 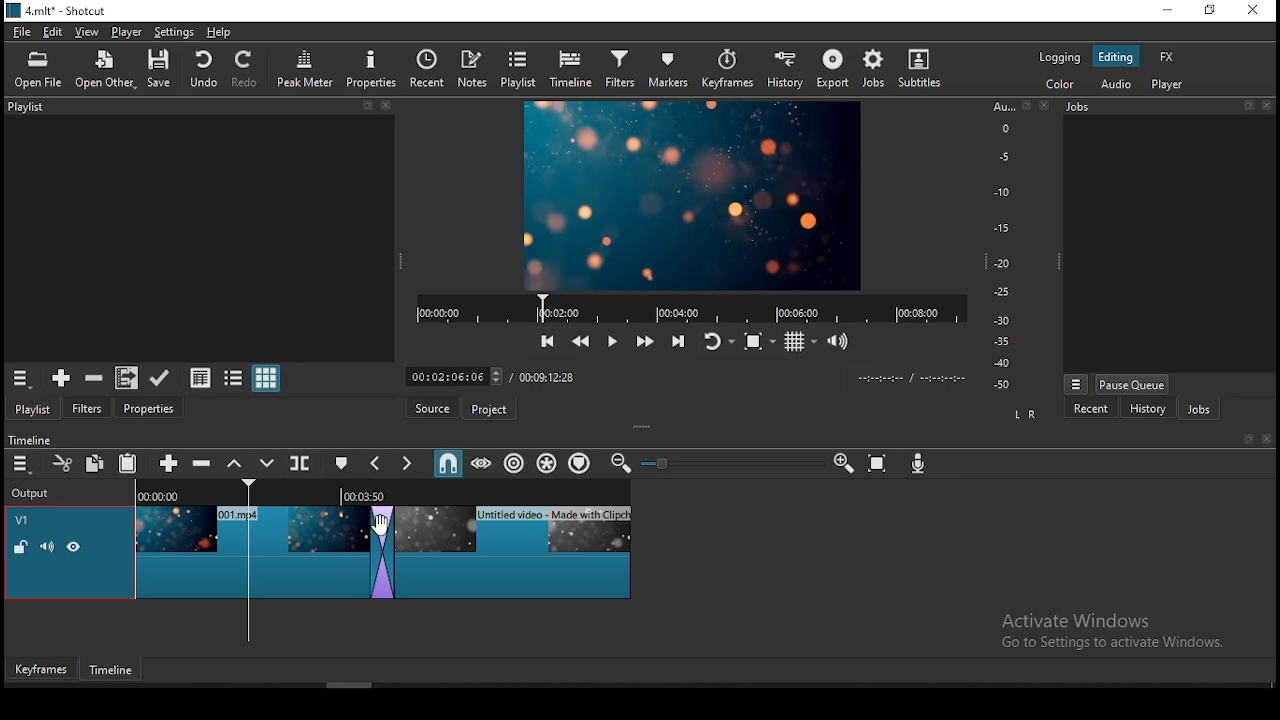 What do you see at coordinates (843, 461) in the screenshot?
I see `zoom timeline in` at bounding box center [843, 461].